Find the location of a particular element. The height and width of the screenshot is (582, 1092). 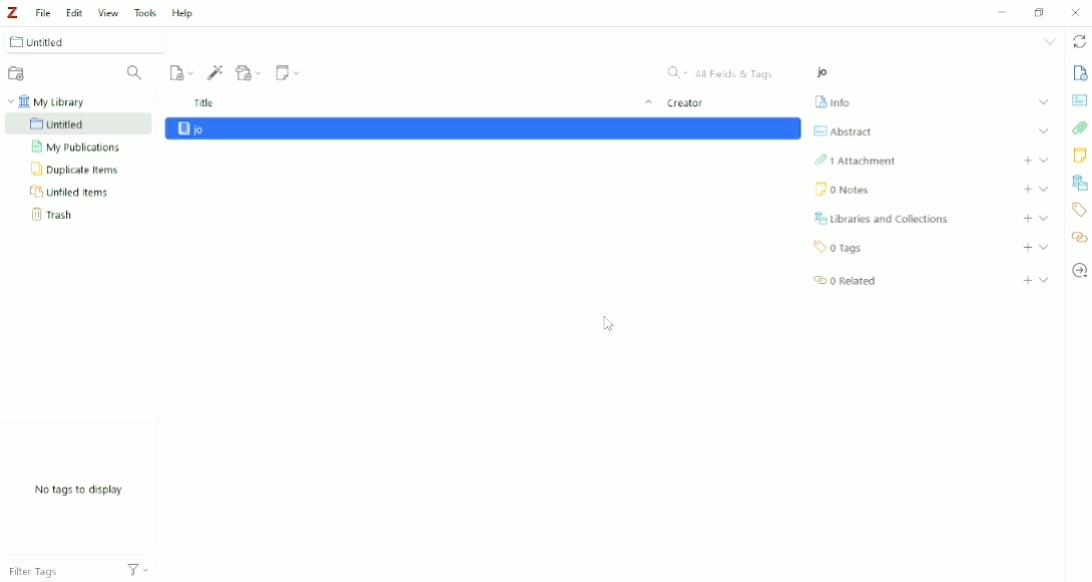

Notes is located at coordinates (842, 189).